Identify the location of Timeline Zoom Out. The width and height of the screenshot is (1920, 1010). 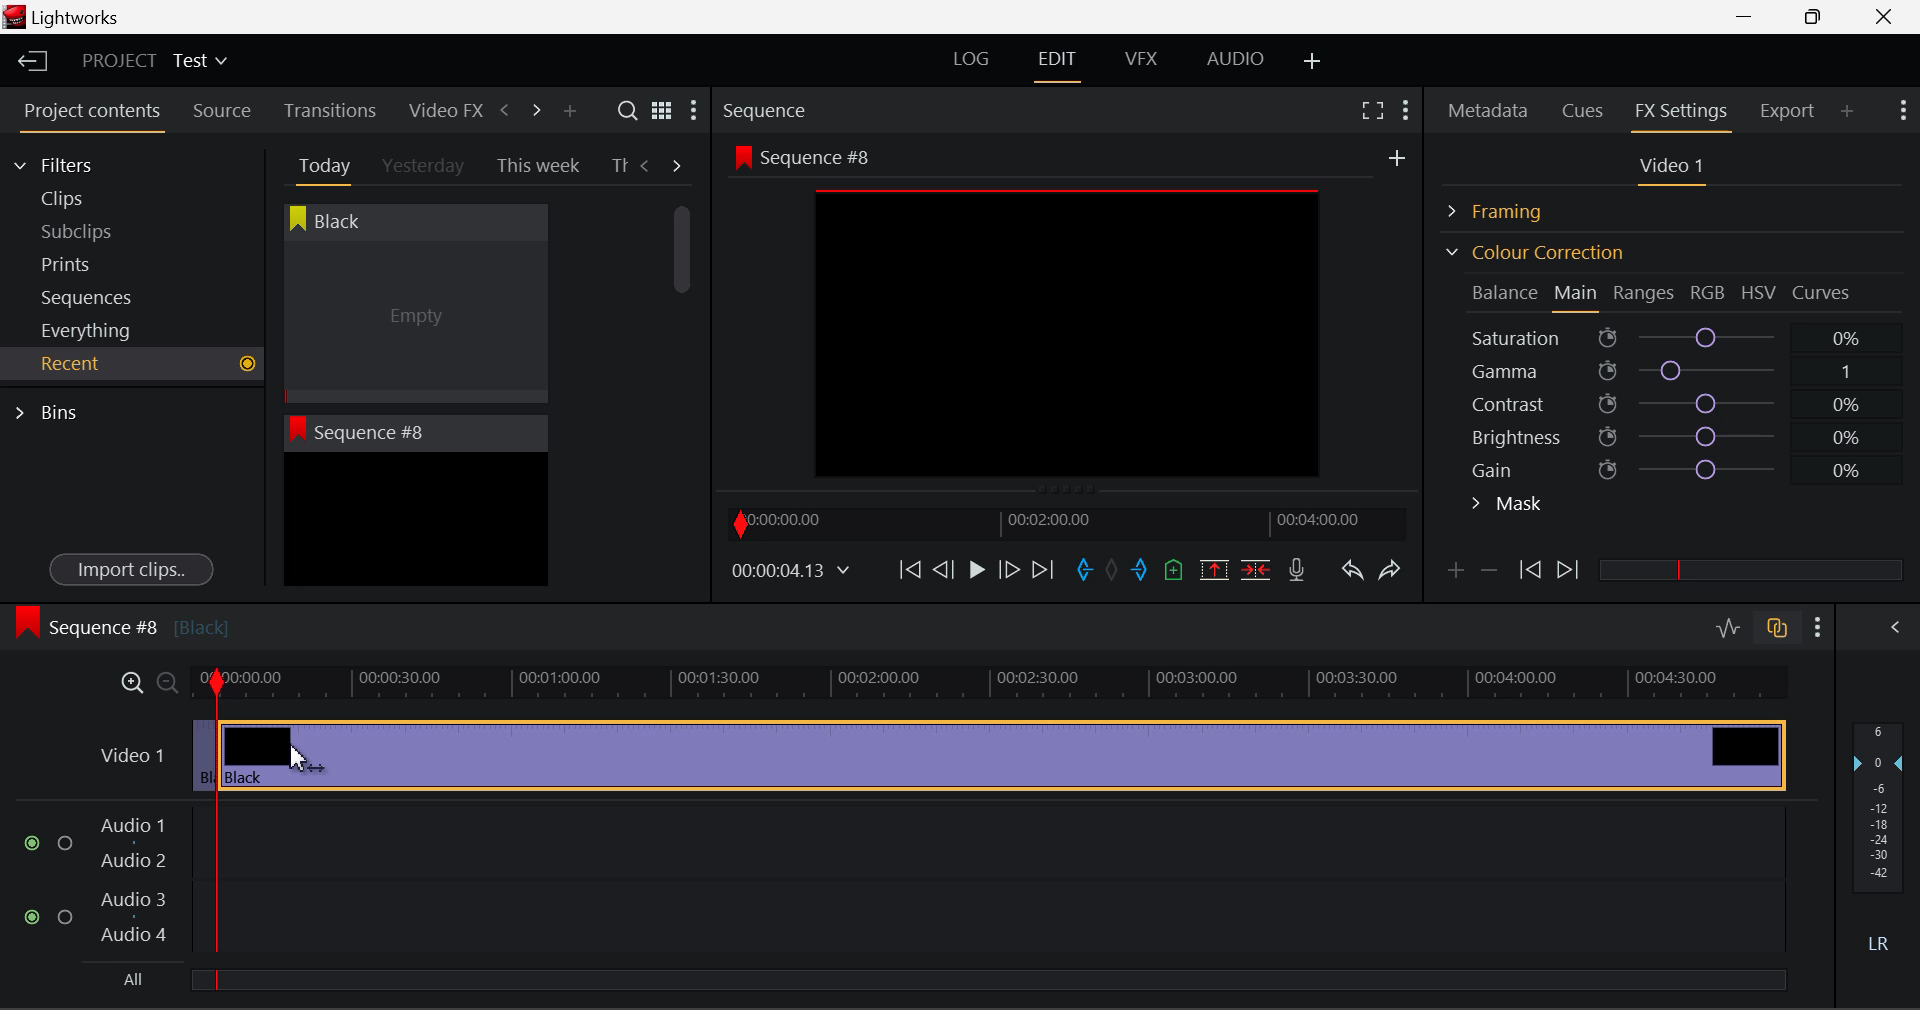
(166, 682).